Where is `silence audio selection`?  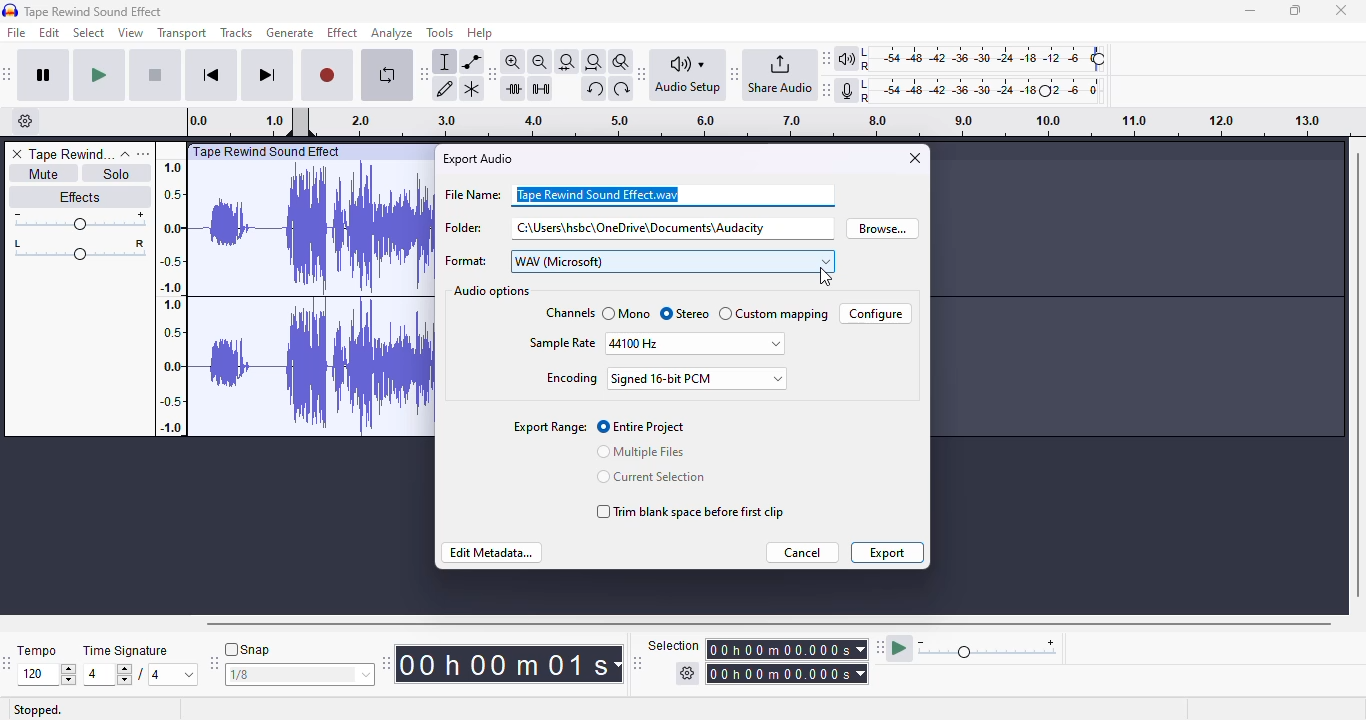
silence audio selection is located at coordinates (541, 91).